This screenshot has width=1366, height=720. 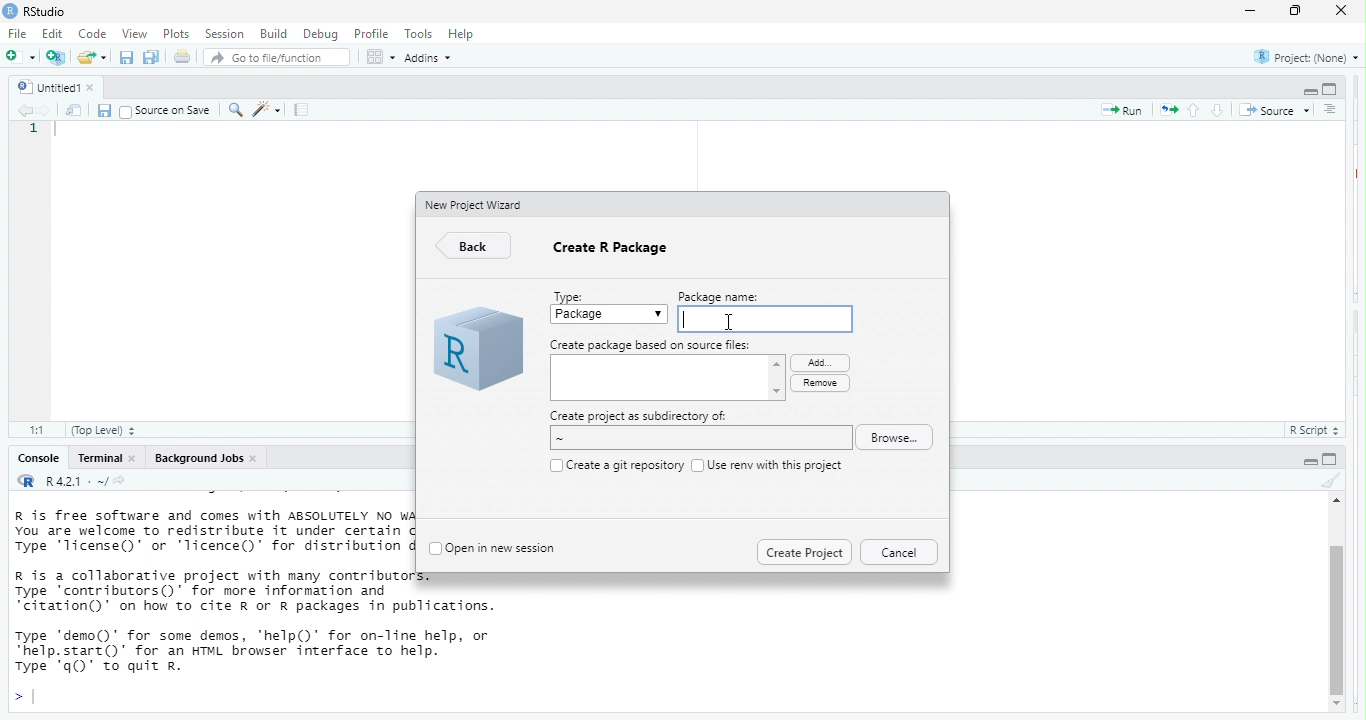 What do you see at coordinates (304, 111) in the screenshot?
I see `compile report` at bounding box center [304, 111].